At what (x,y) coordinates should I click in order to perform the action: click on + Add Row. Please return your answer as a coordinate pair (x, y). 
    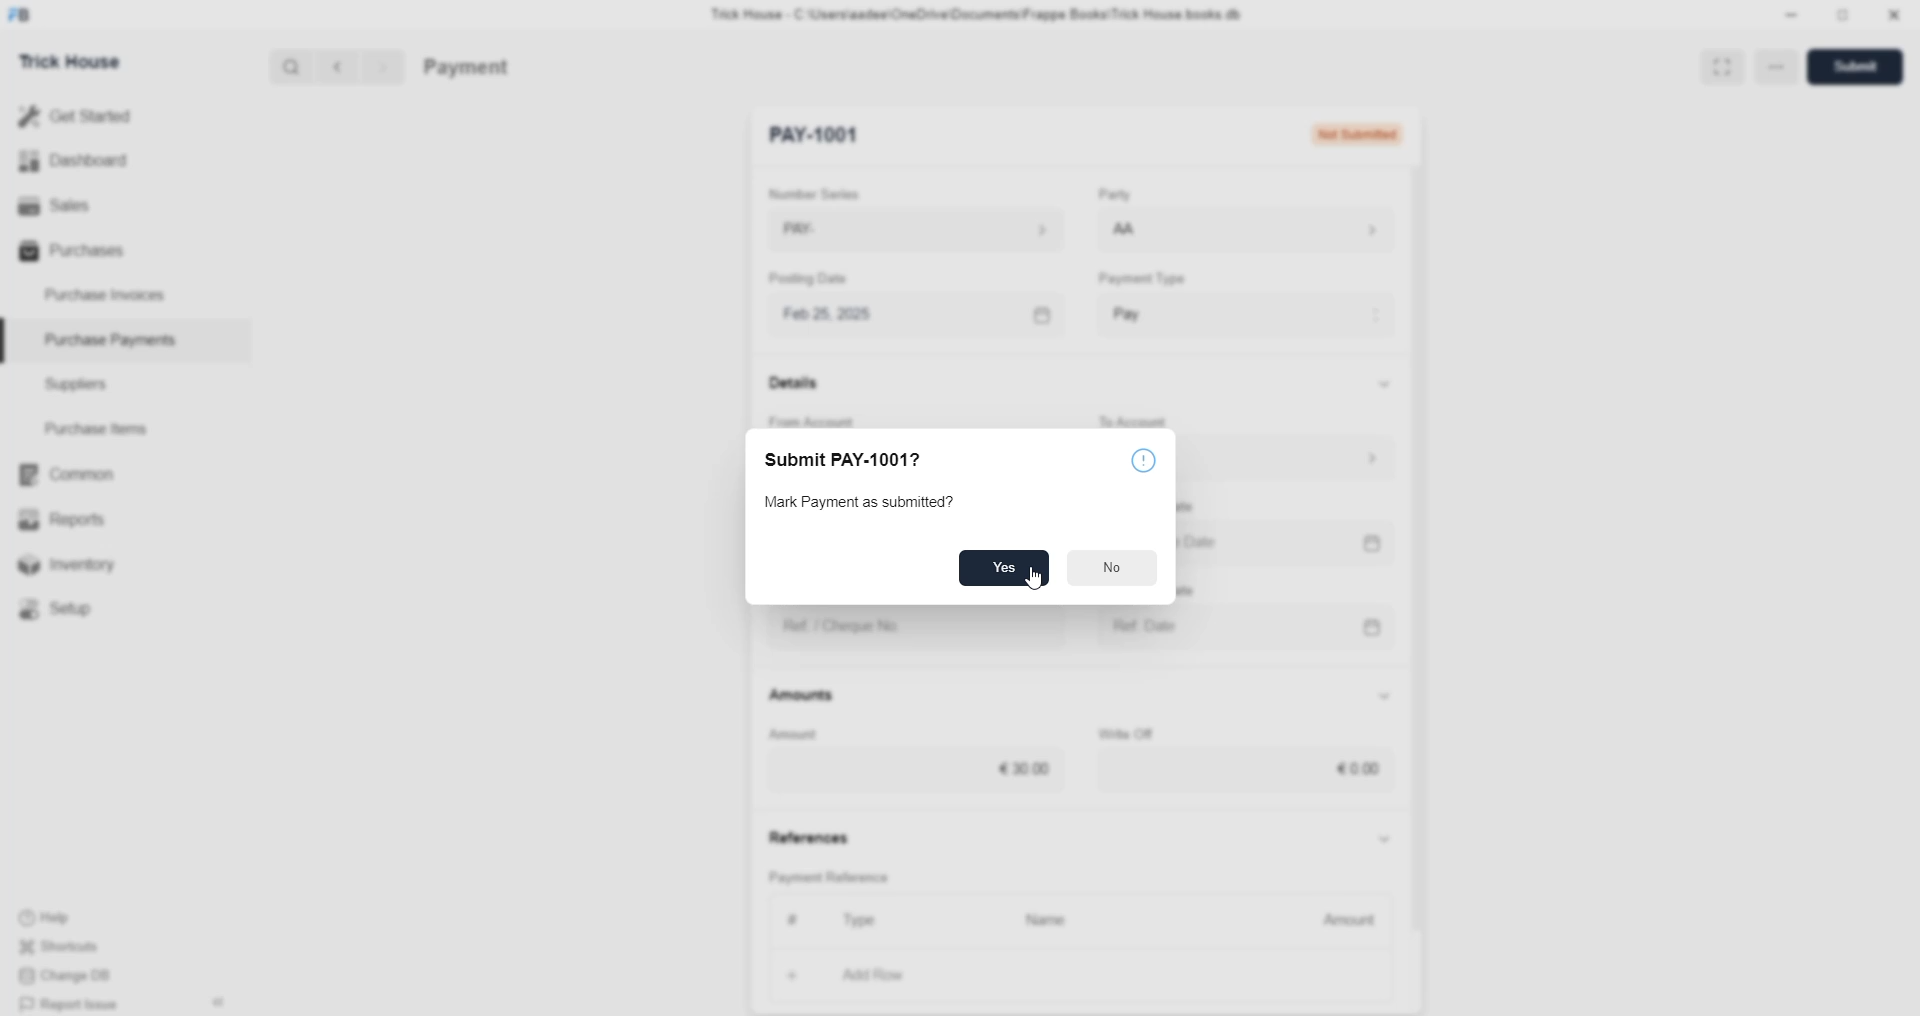
    Looking at the image, I should click on (828, 973).